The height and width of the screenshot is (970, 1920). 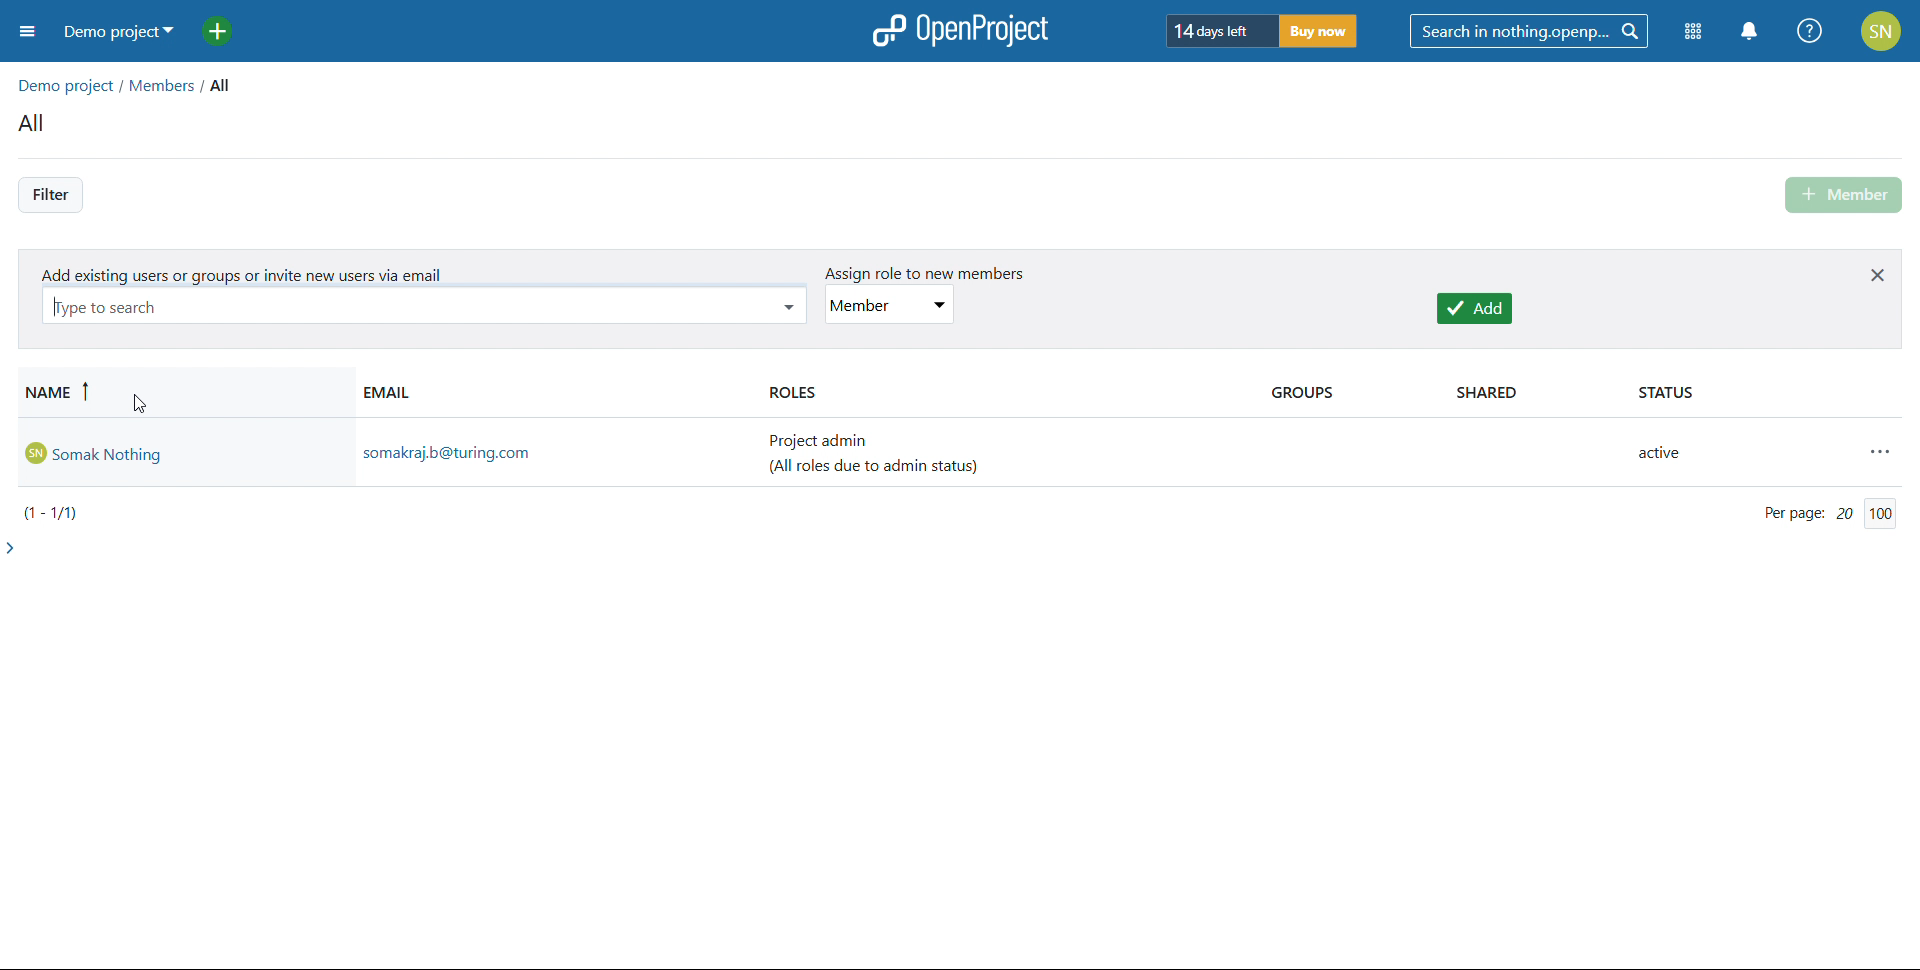 What do you see at coordinates (423, 306) in the screenshot?
I see `type to search` at bounding box center [423, 306].